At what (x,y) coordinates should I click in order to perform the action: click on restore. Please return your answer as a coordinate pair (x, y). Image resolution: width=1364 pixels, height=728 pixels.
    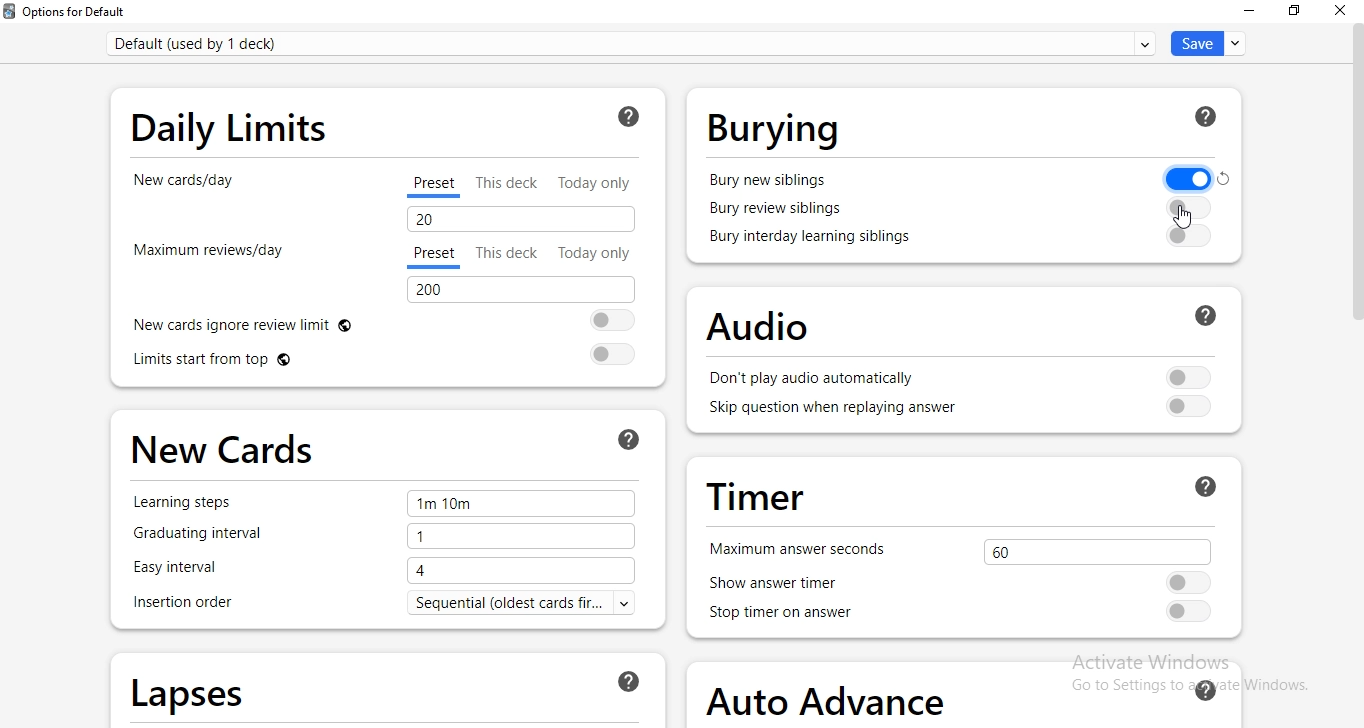
    Looking at the image, I should click on (1297, 12).